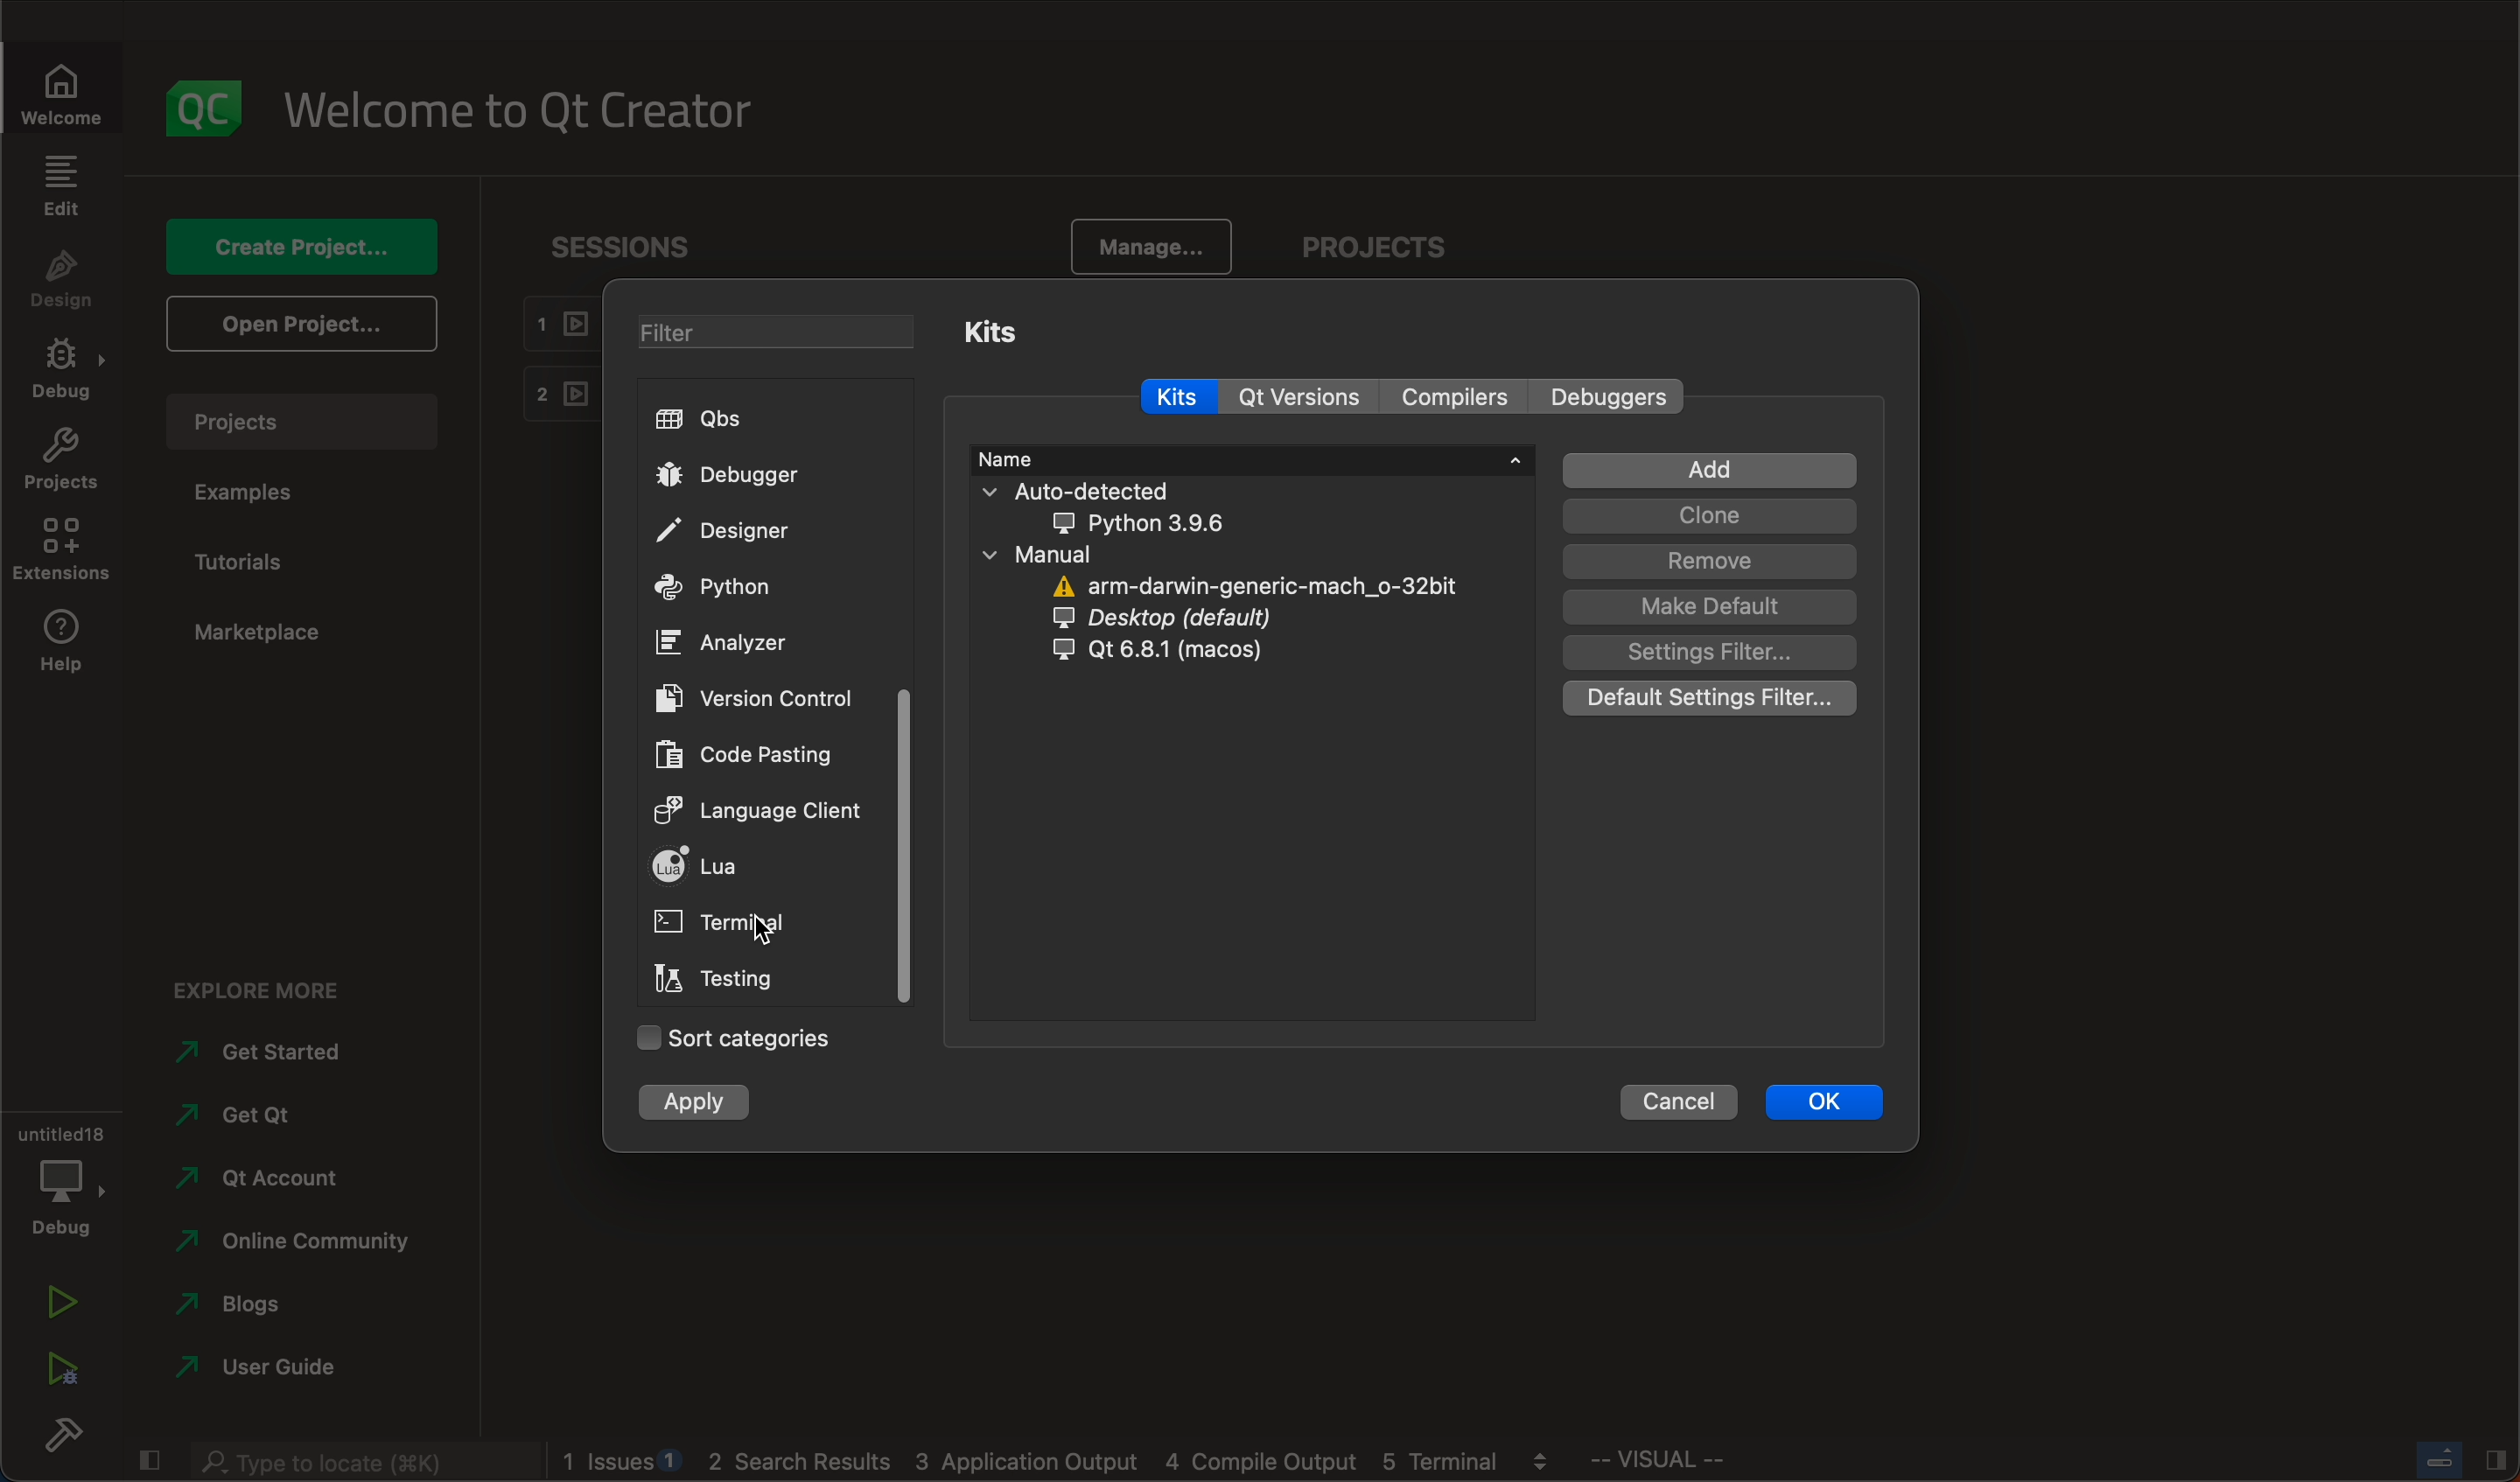  I want to click on ok, so click(1817, 1101).